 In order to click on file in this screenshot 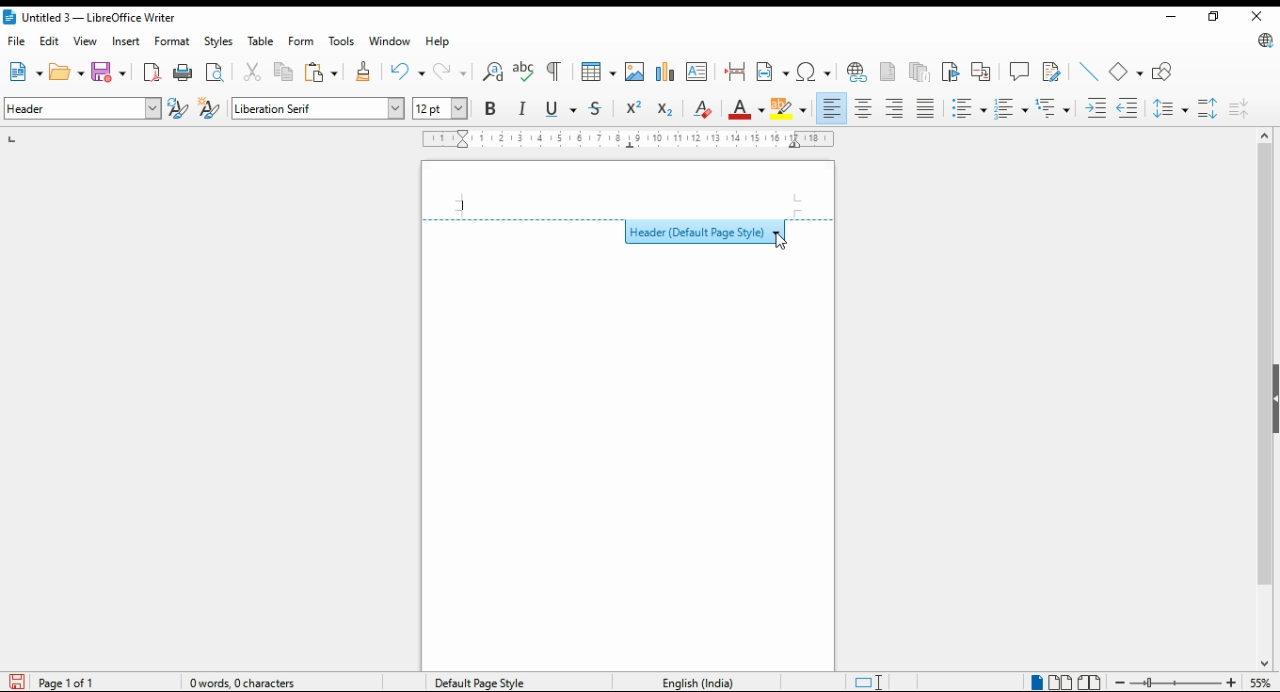, I will do `click(17, 41)`.